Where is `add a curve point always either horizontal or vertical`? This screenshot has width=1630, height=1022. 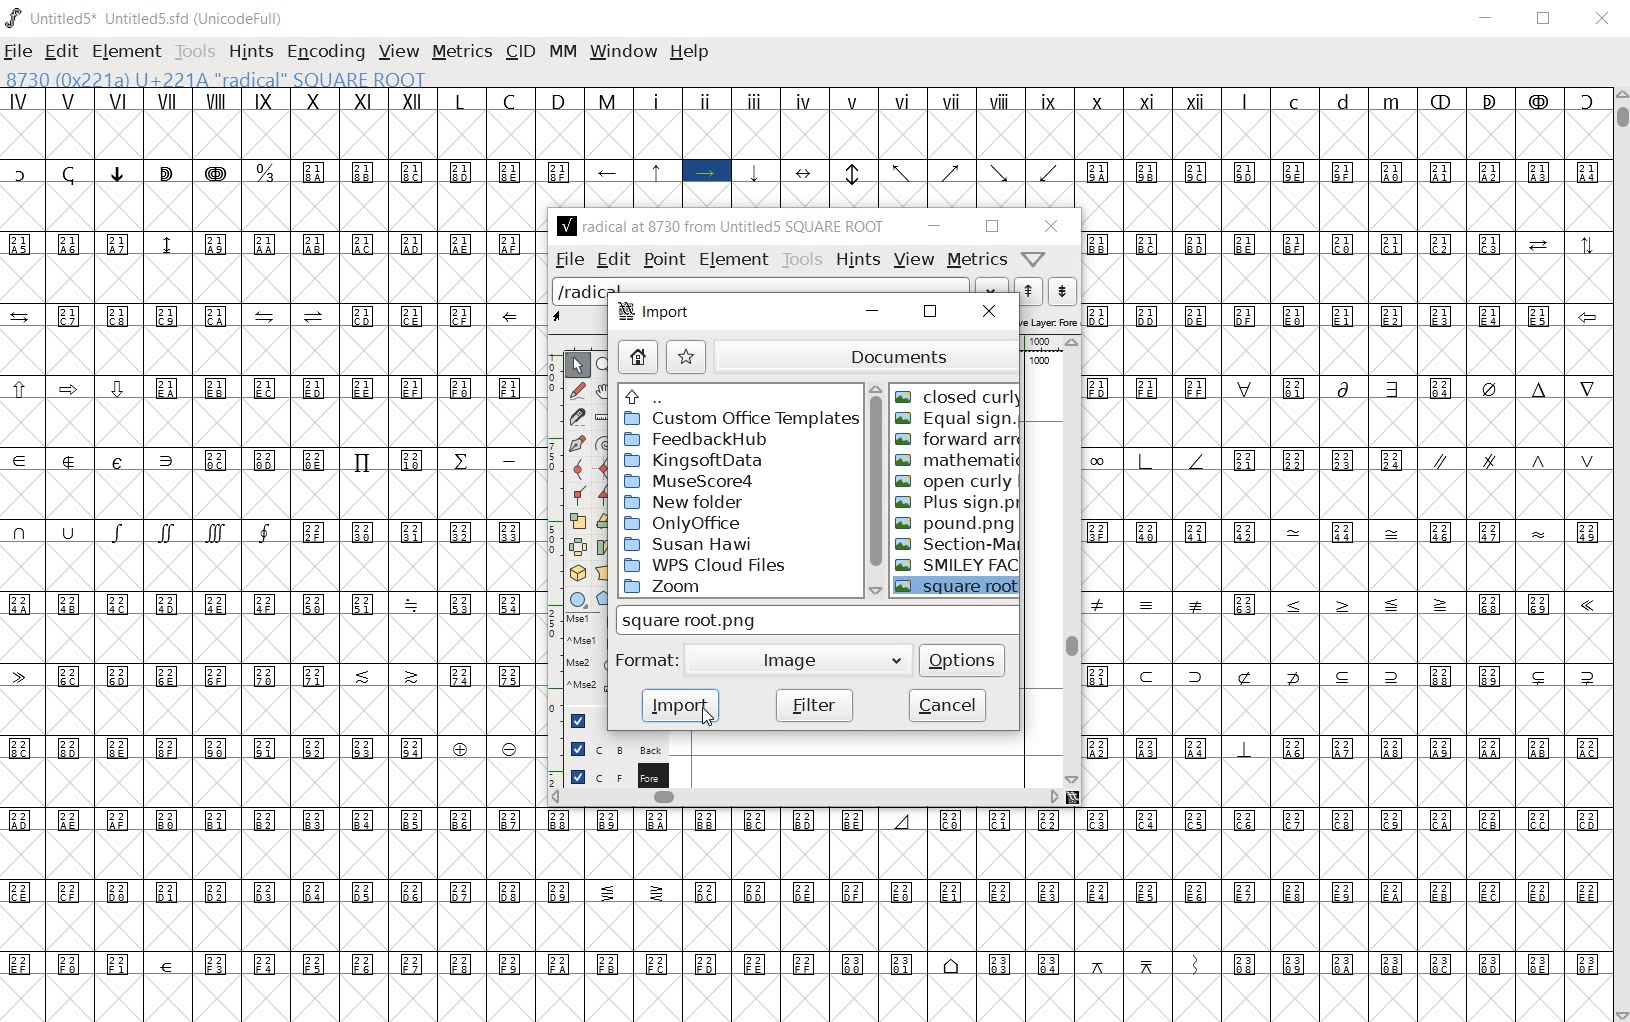 add a curve point always either horizontal or vertical is located at coordinates (601, 467).